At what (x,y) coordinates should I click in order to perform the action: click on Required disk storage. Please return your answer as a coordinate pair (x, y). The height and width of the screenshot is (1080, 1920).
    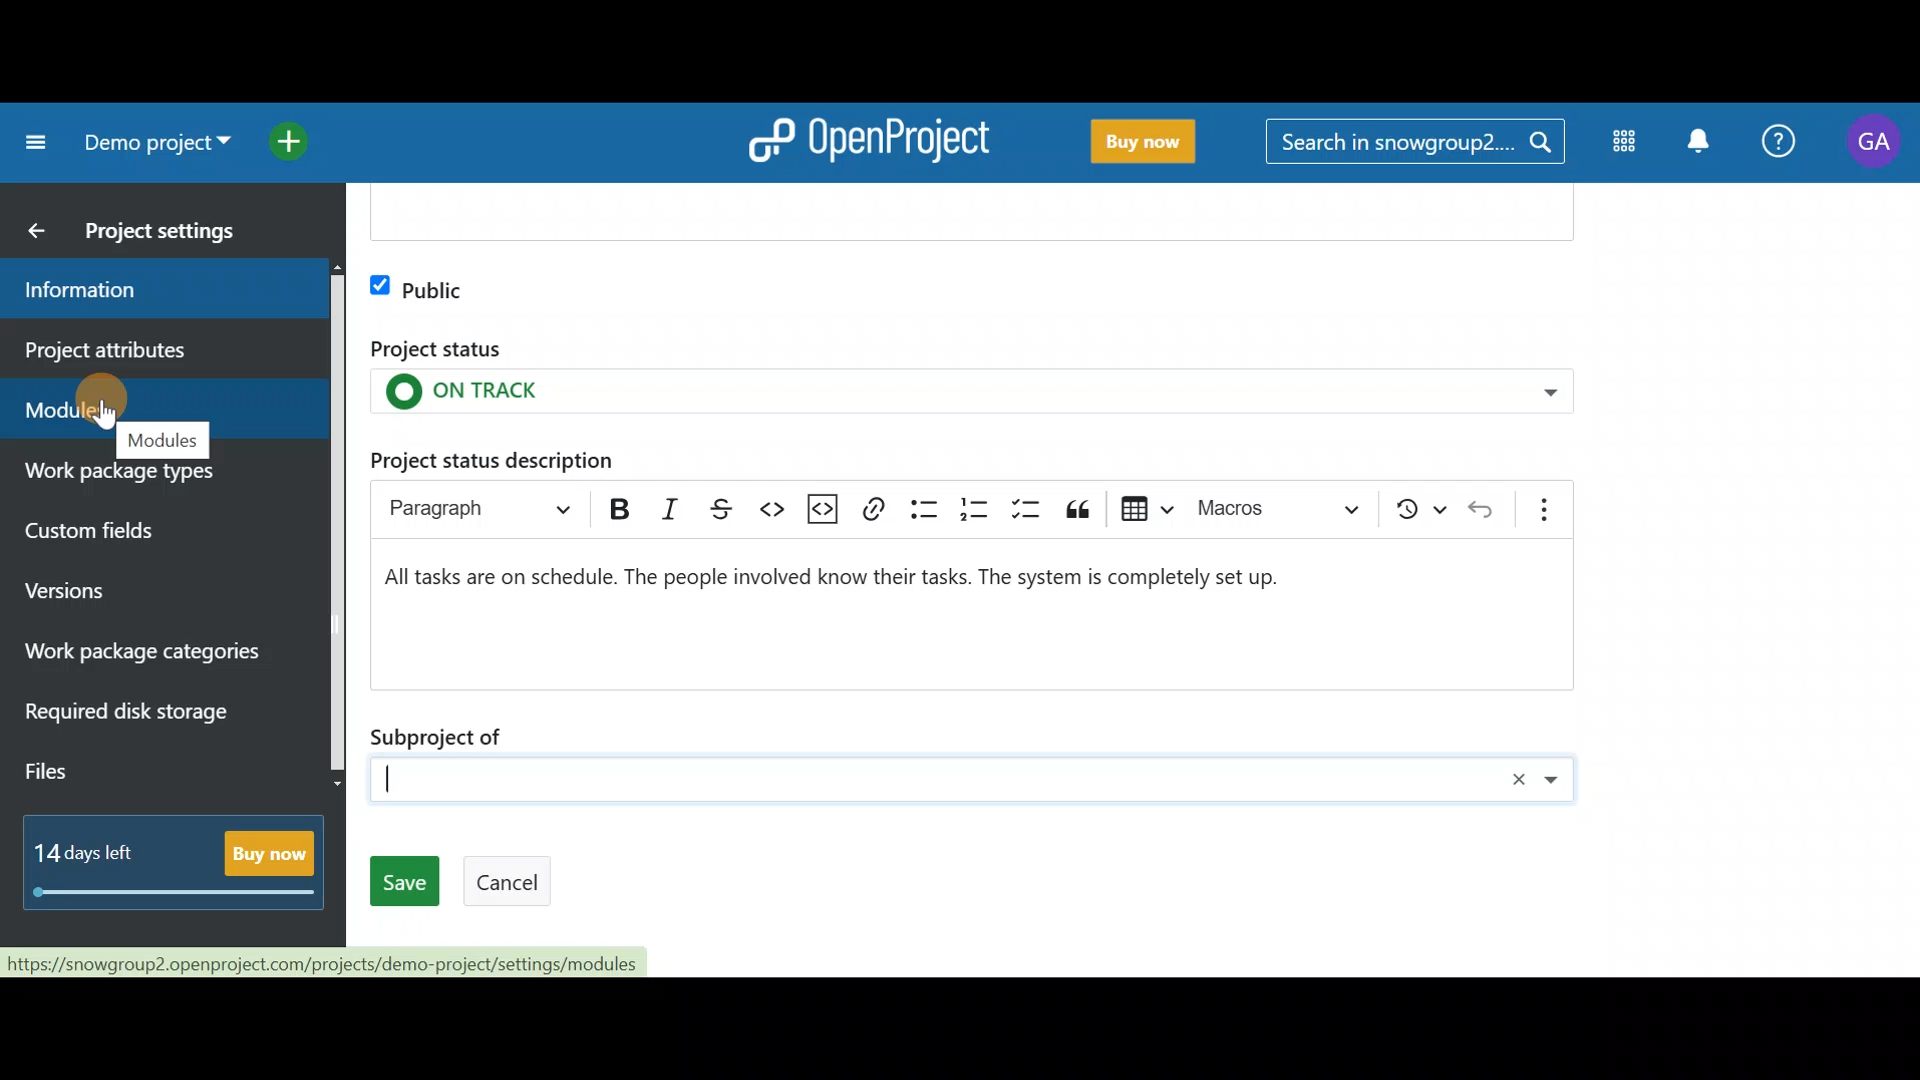
    Looking at the image, I should click on (148, 723).